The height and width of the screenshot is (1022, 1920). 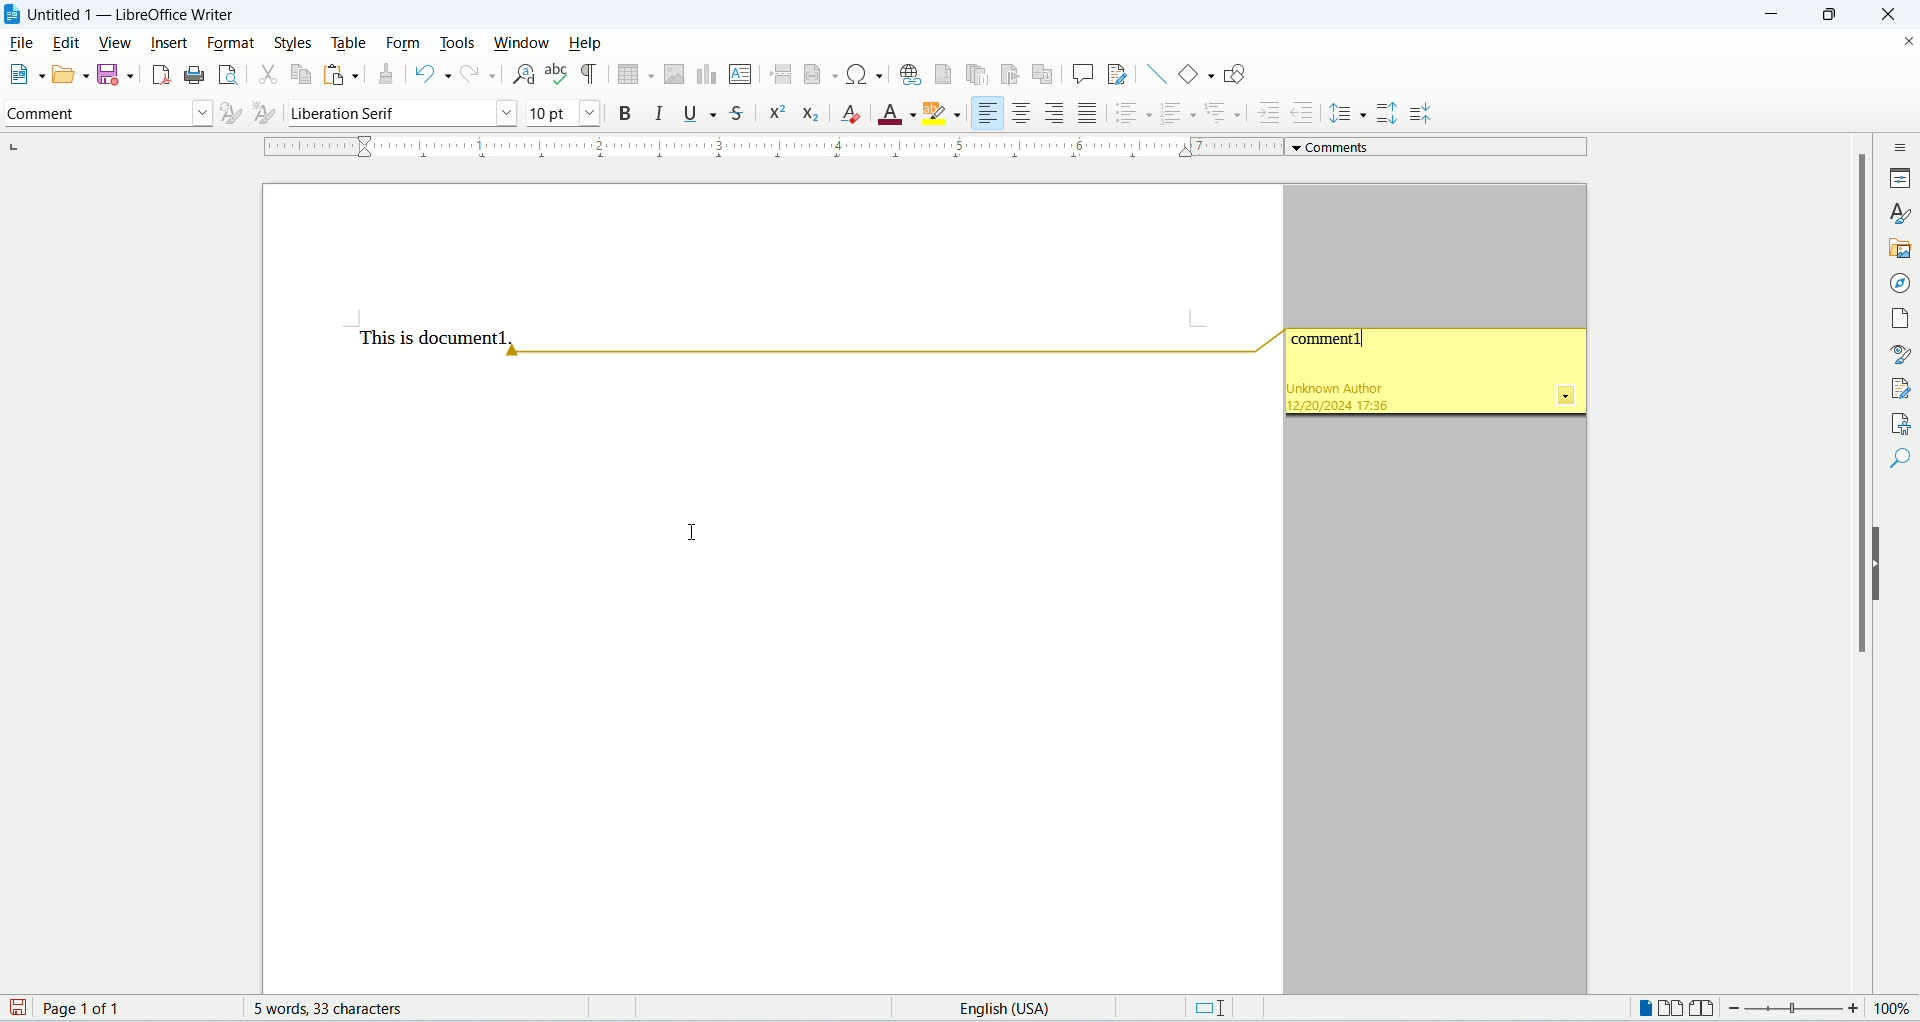 I want to click on page 1 of 1, so click(x=133, y=1008).